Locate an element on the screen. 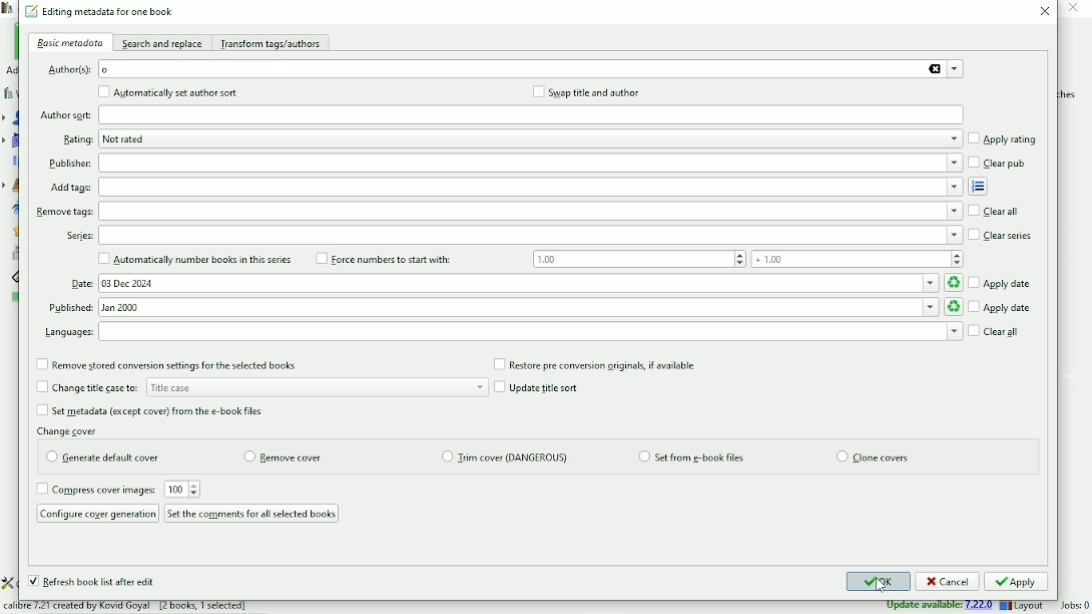 The image size is (1092, 614). Add tags input is located at coordinates (528, 187).